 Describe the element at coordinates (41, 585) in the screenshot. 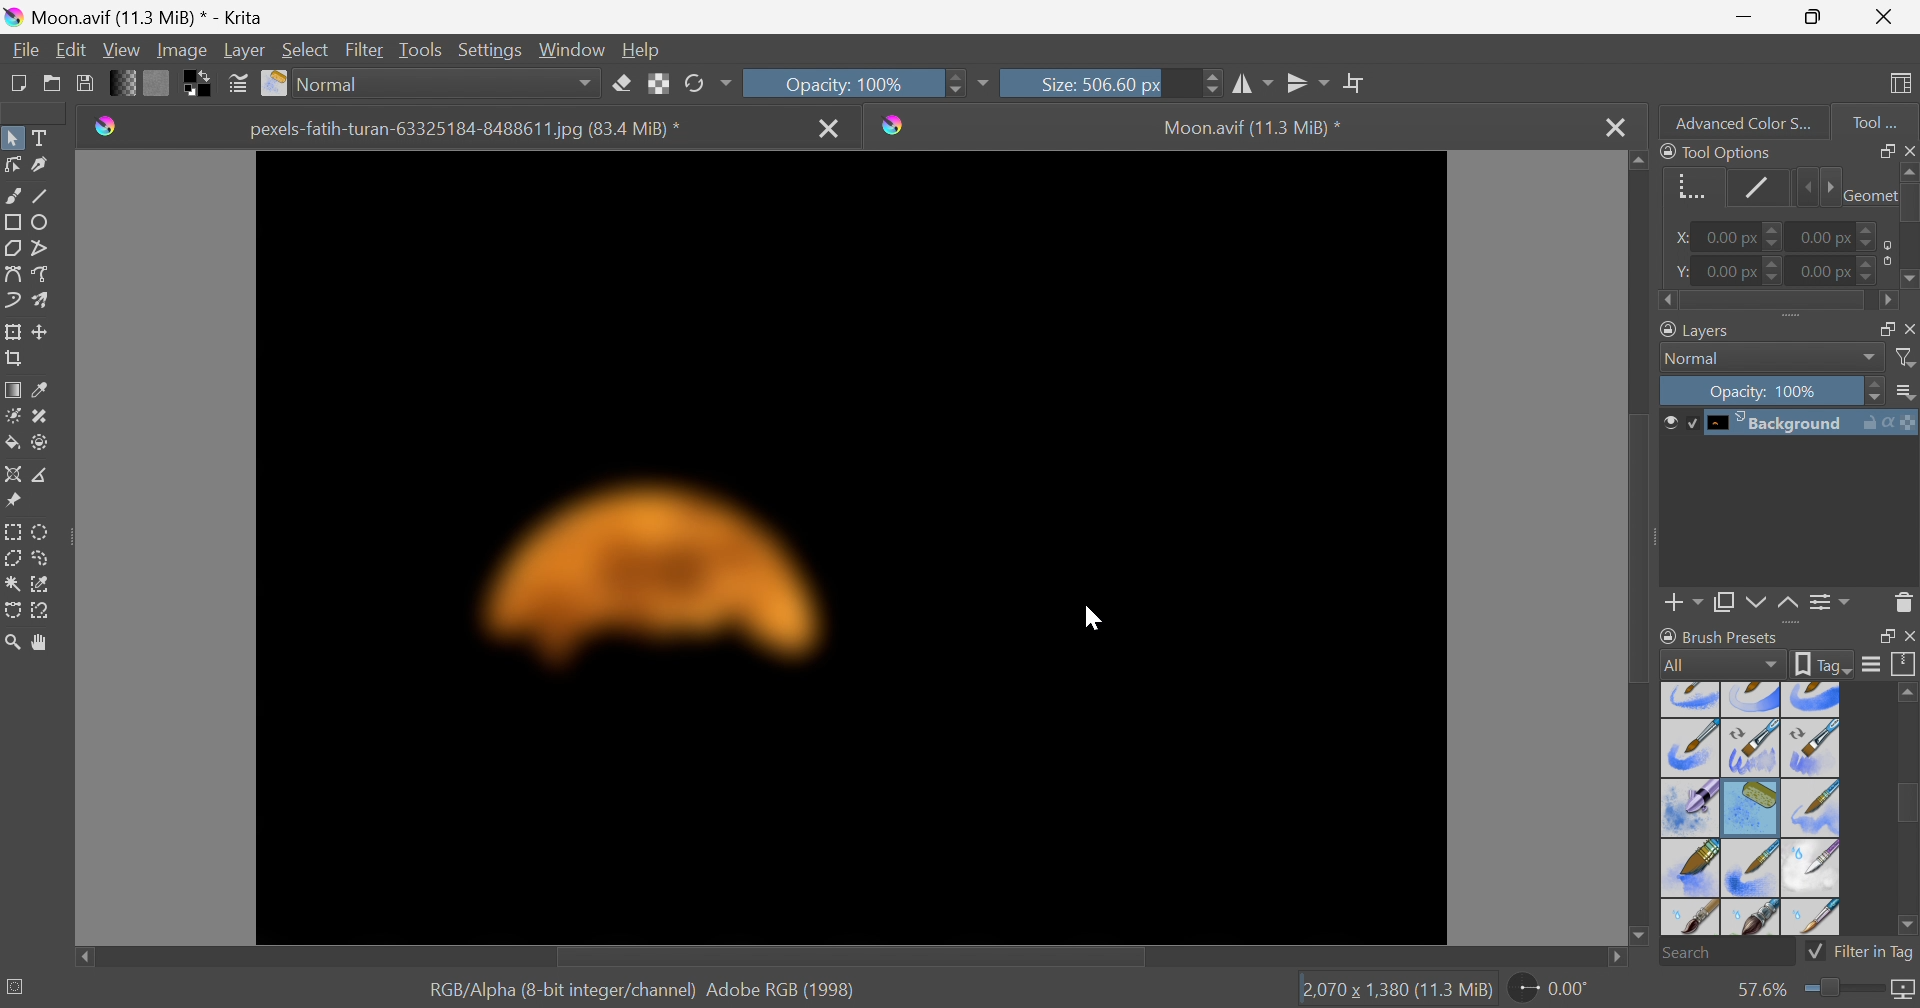

I see `Similar color selection tool` at that location.